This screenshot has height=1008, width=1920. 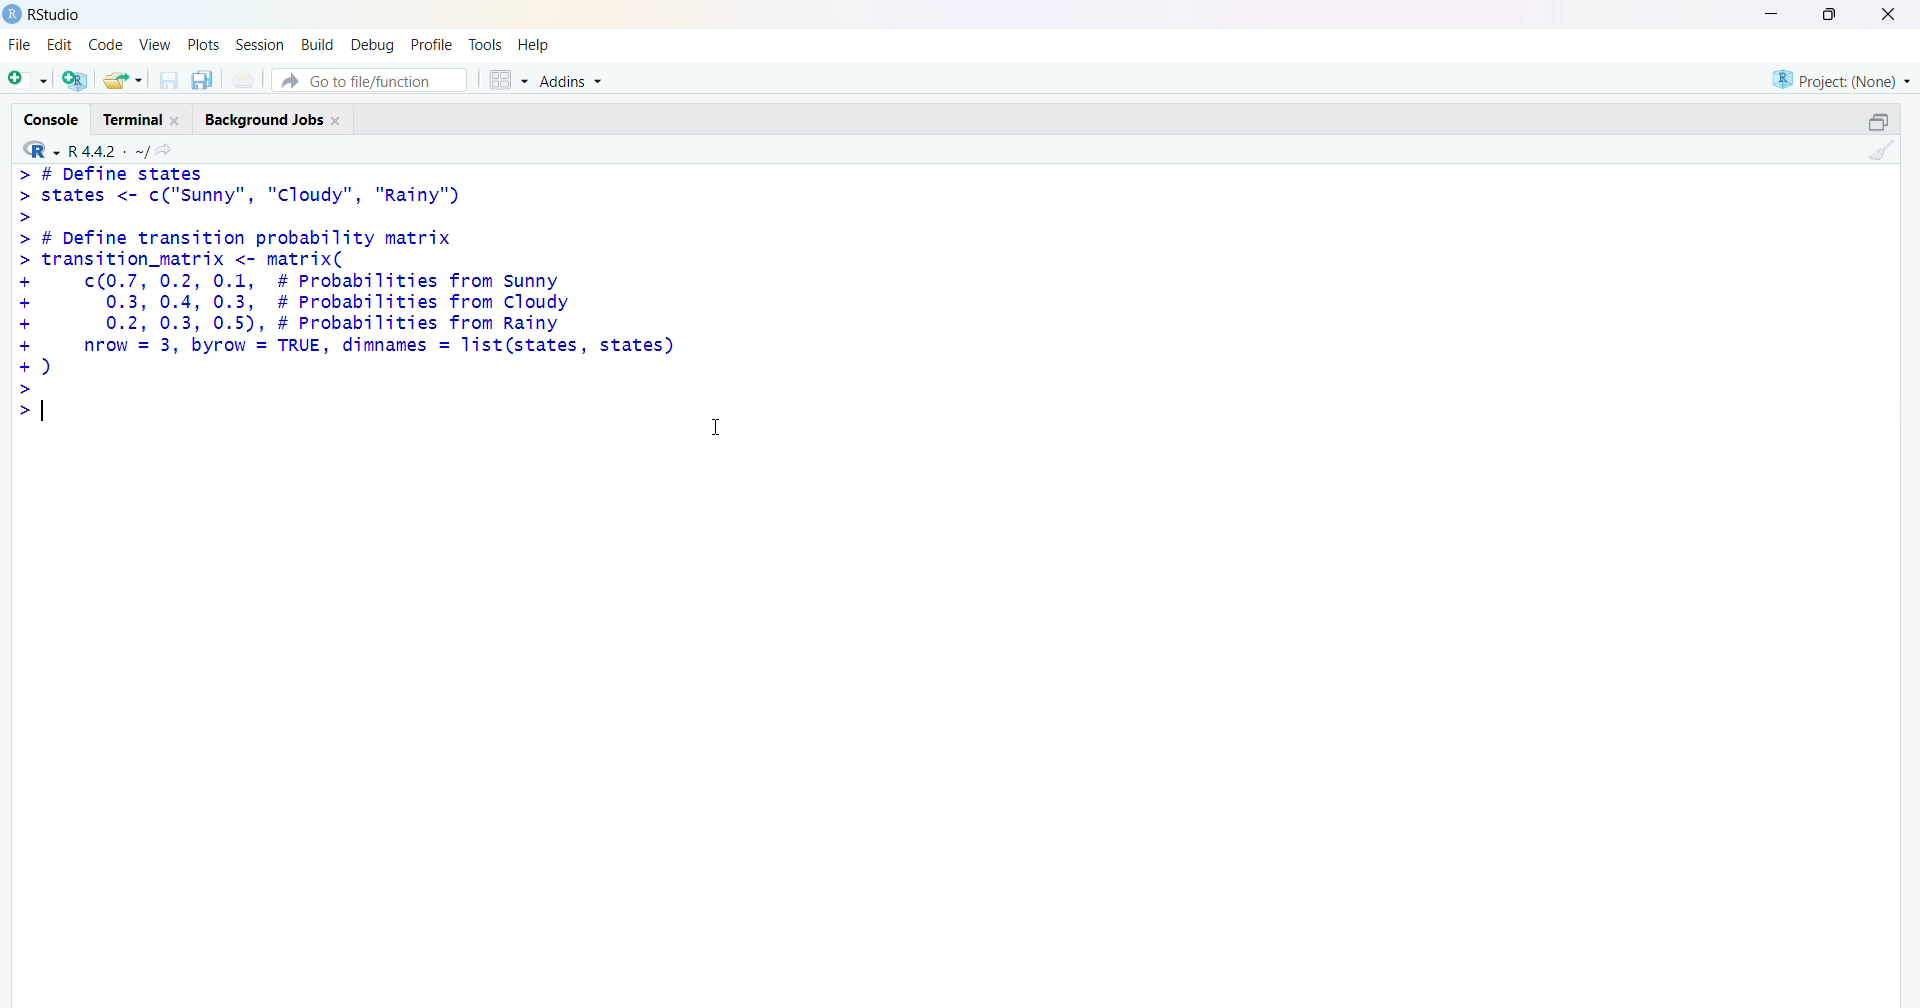 What do you see at coordinates (1767, 14) in the screenshot?
I see `minimize` at bounding box center [1767, 14].